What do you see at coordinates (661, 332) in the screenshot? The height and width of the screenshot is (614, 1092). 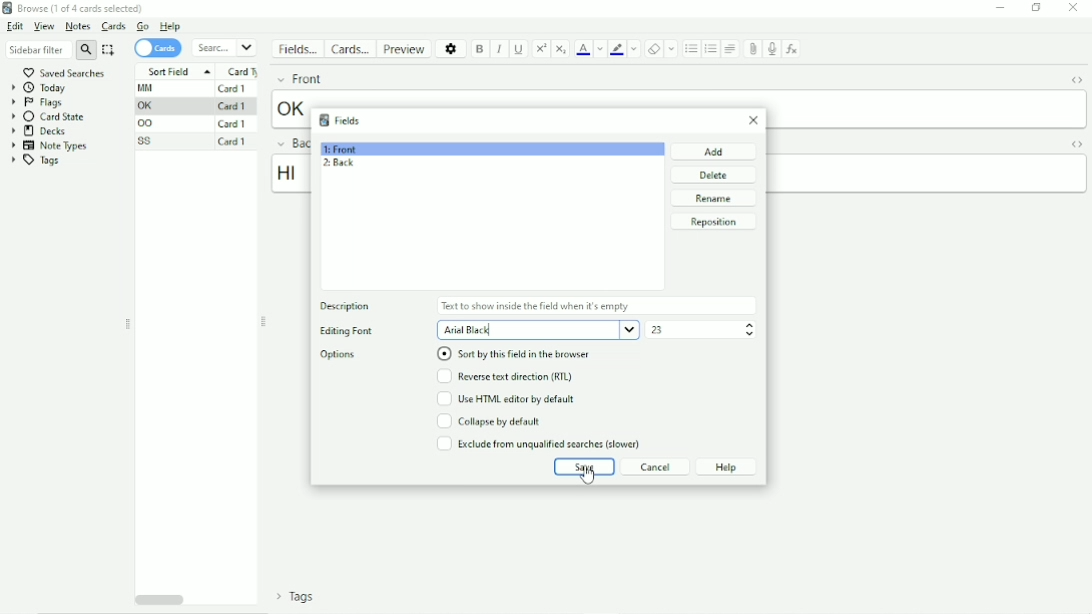 I see `23` at bounding box center [661, 332].